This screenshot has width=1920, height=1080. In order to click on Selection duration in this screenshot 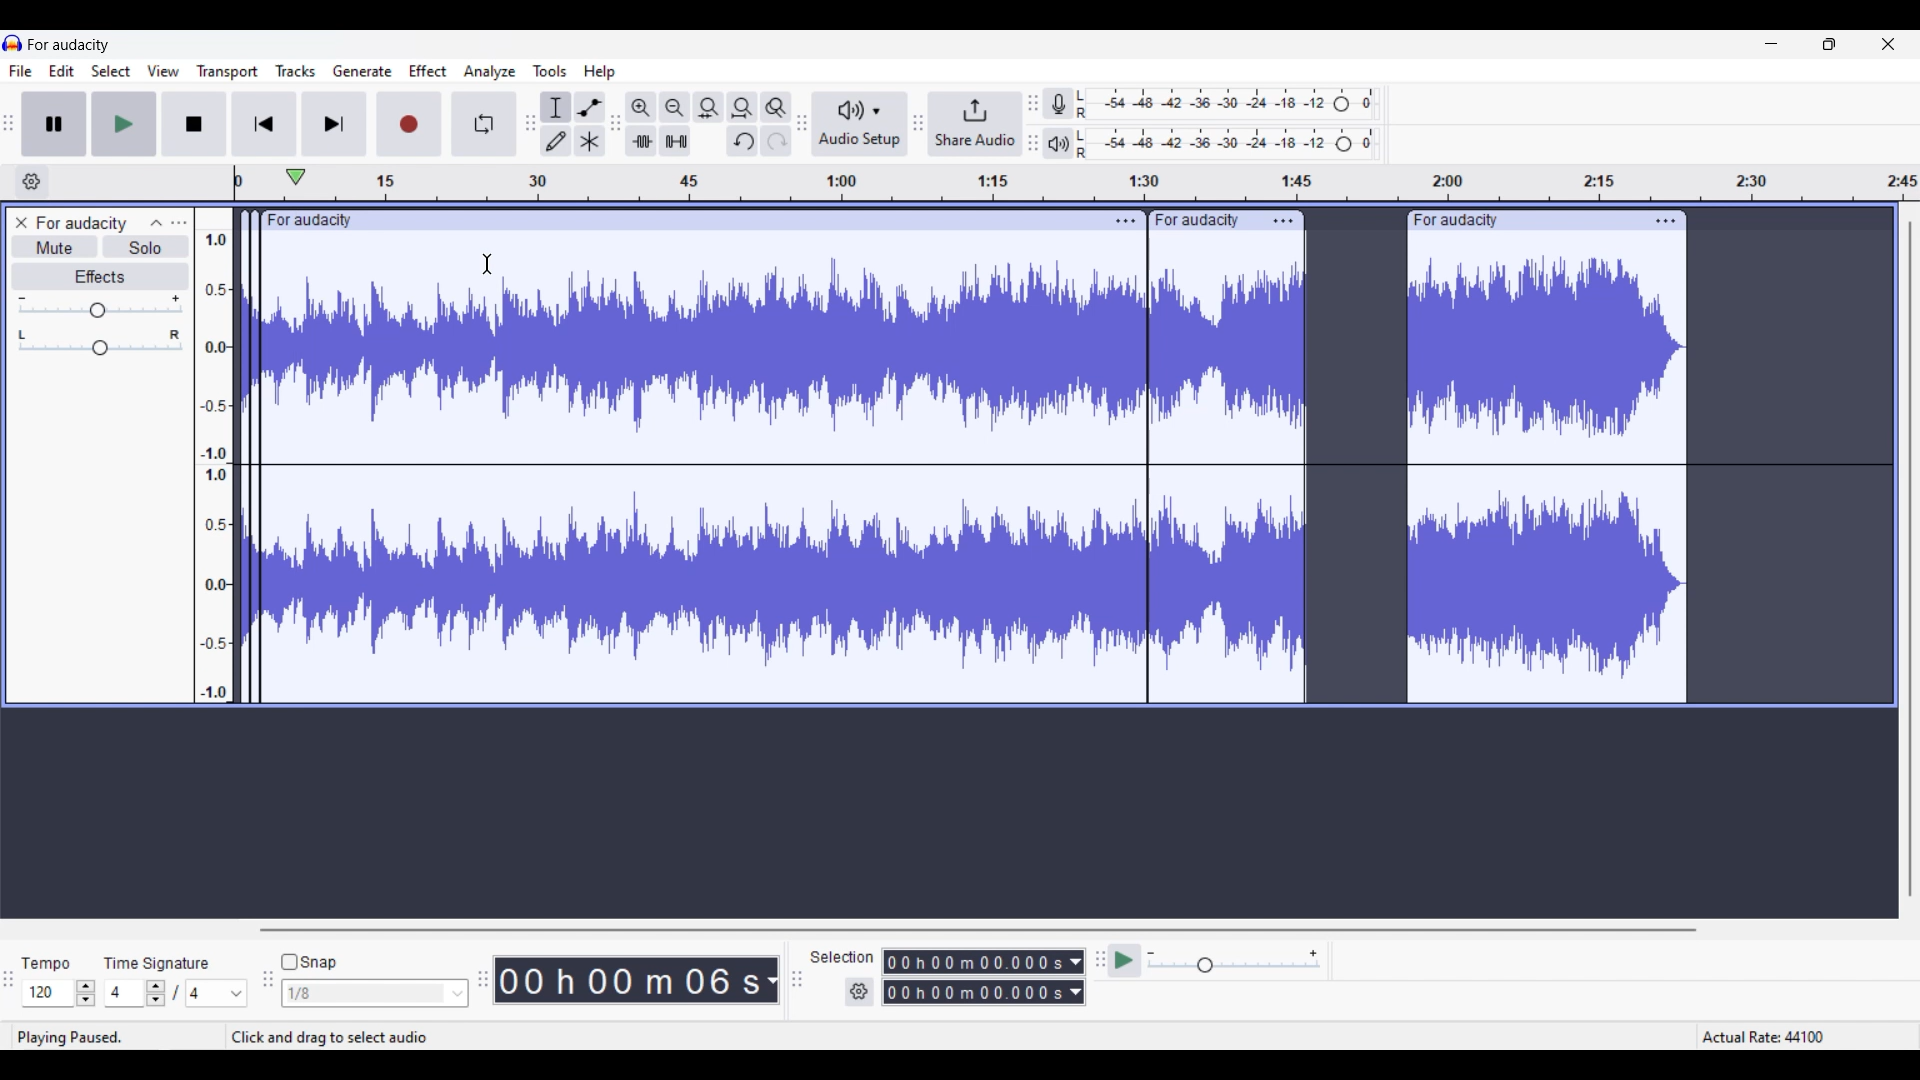, I will do `click(975, 977)`.